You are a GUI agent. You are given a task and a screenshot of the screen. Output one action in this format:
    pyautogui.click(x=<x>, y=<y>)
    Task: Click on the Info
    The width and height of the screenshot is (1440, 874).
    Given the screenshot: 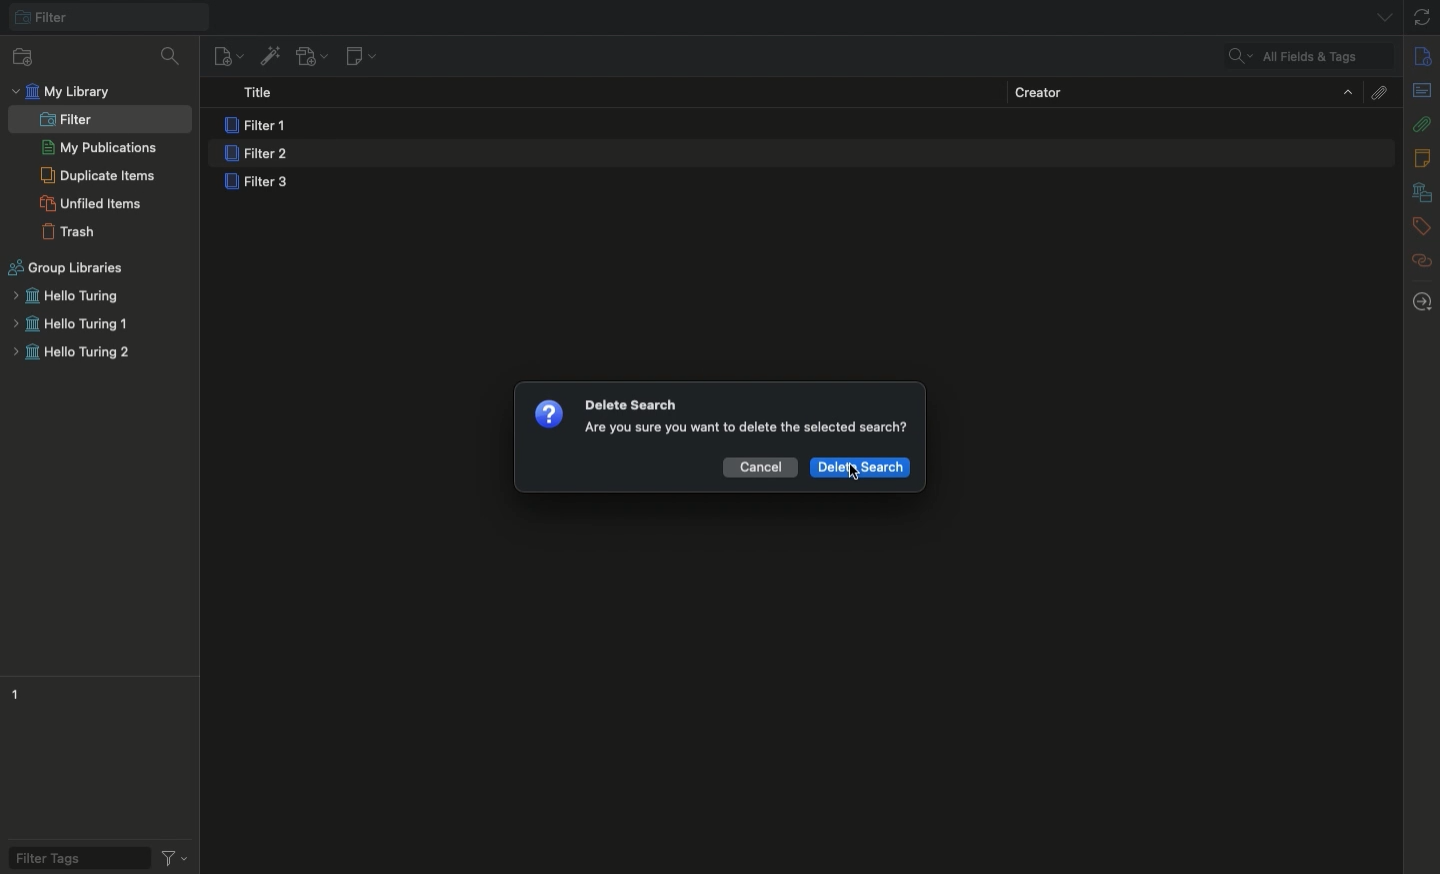 What is the action you would take?
    pyautogui.click(x=1424, y=57)
    